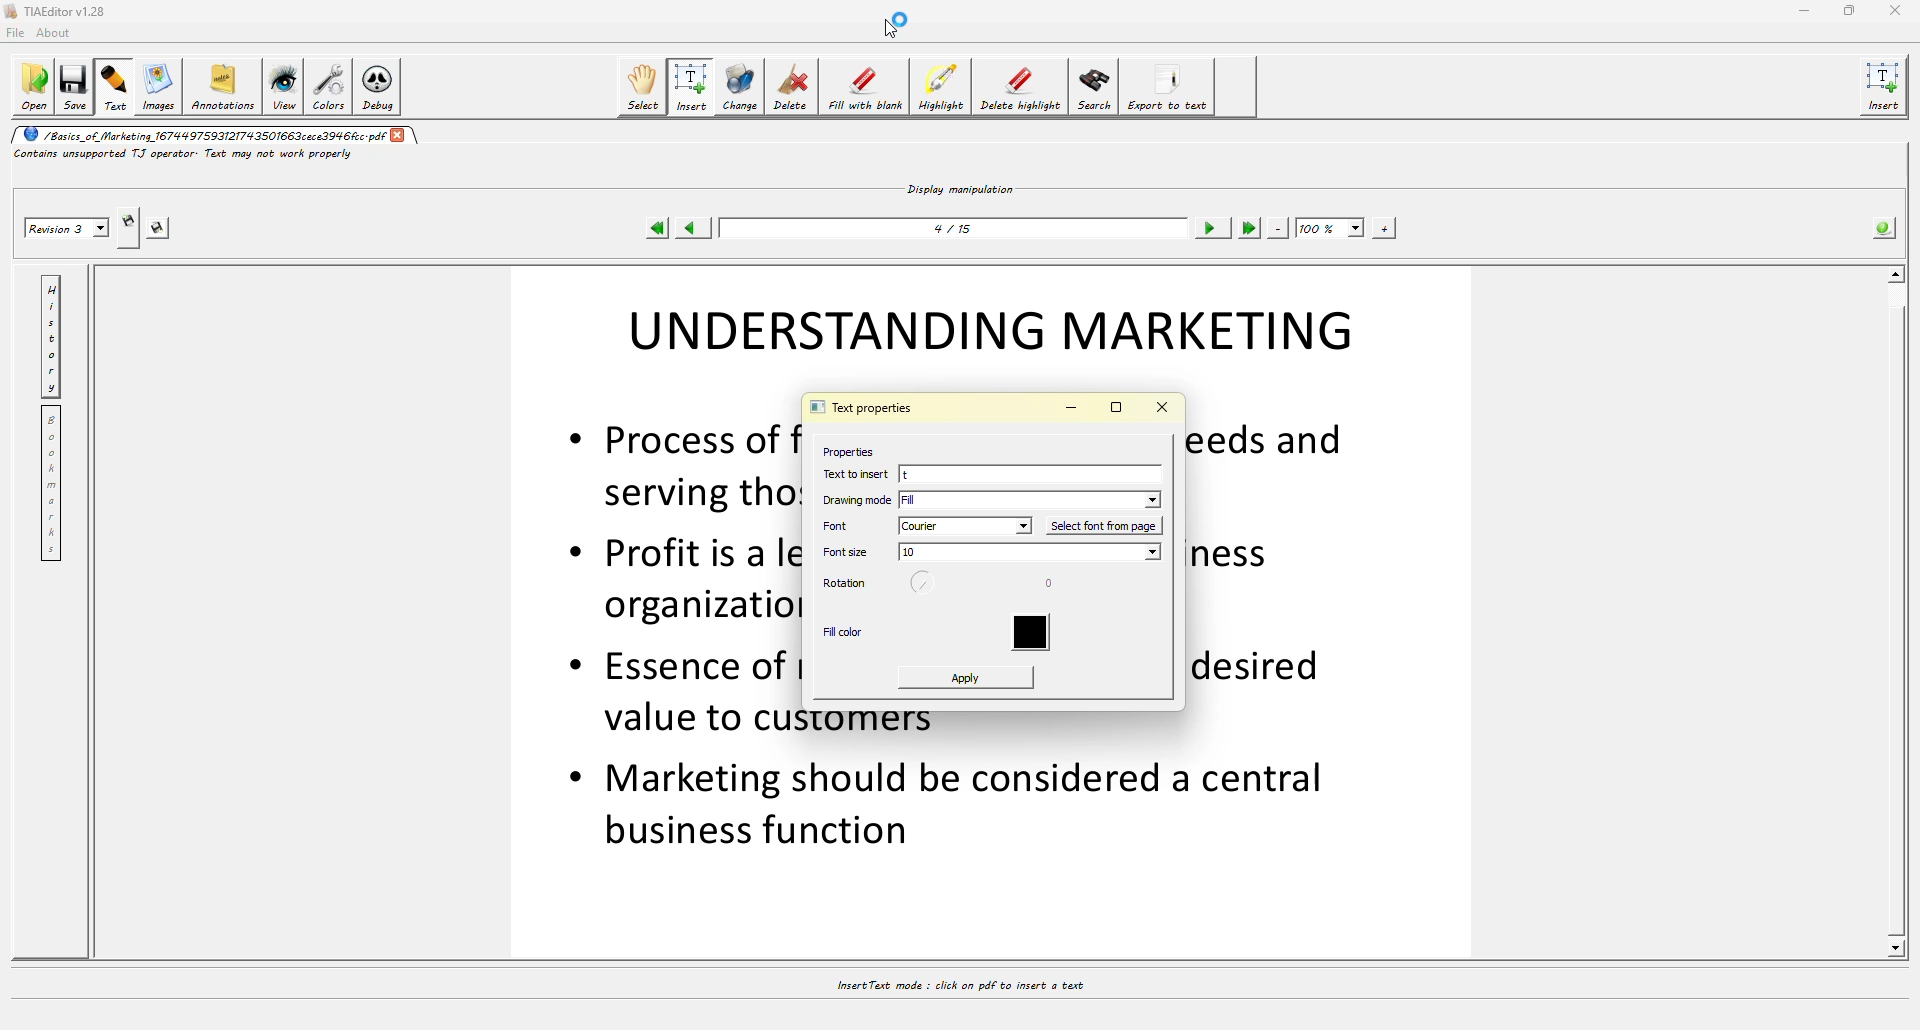  What do you see at coordinates (1330, 227) in the screenshot?
I see `100%` at bounding box center [1330, 227].